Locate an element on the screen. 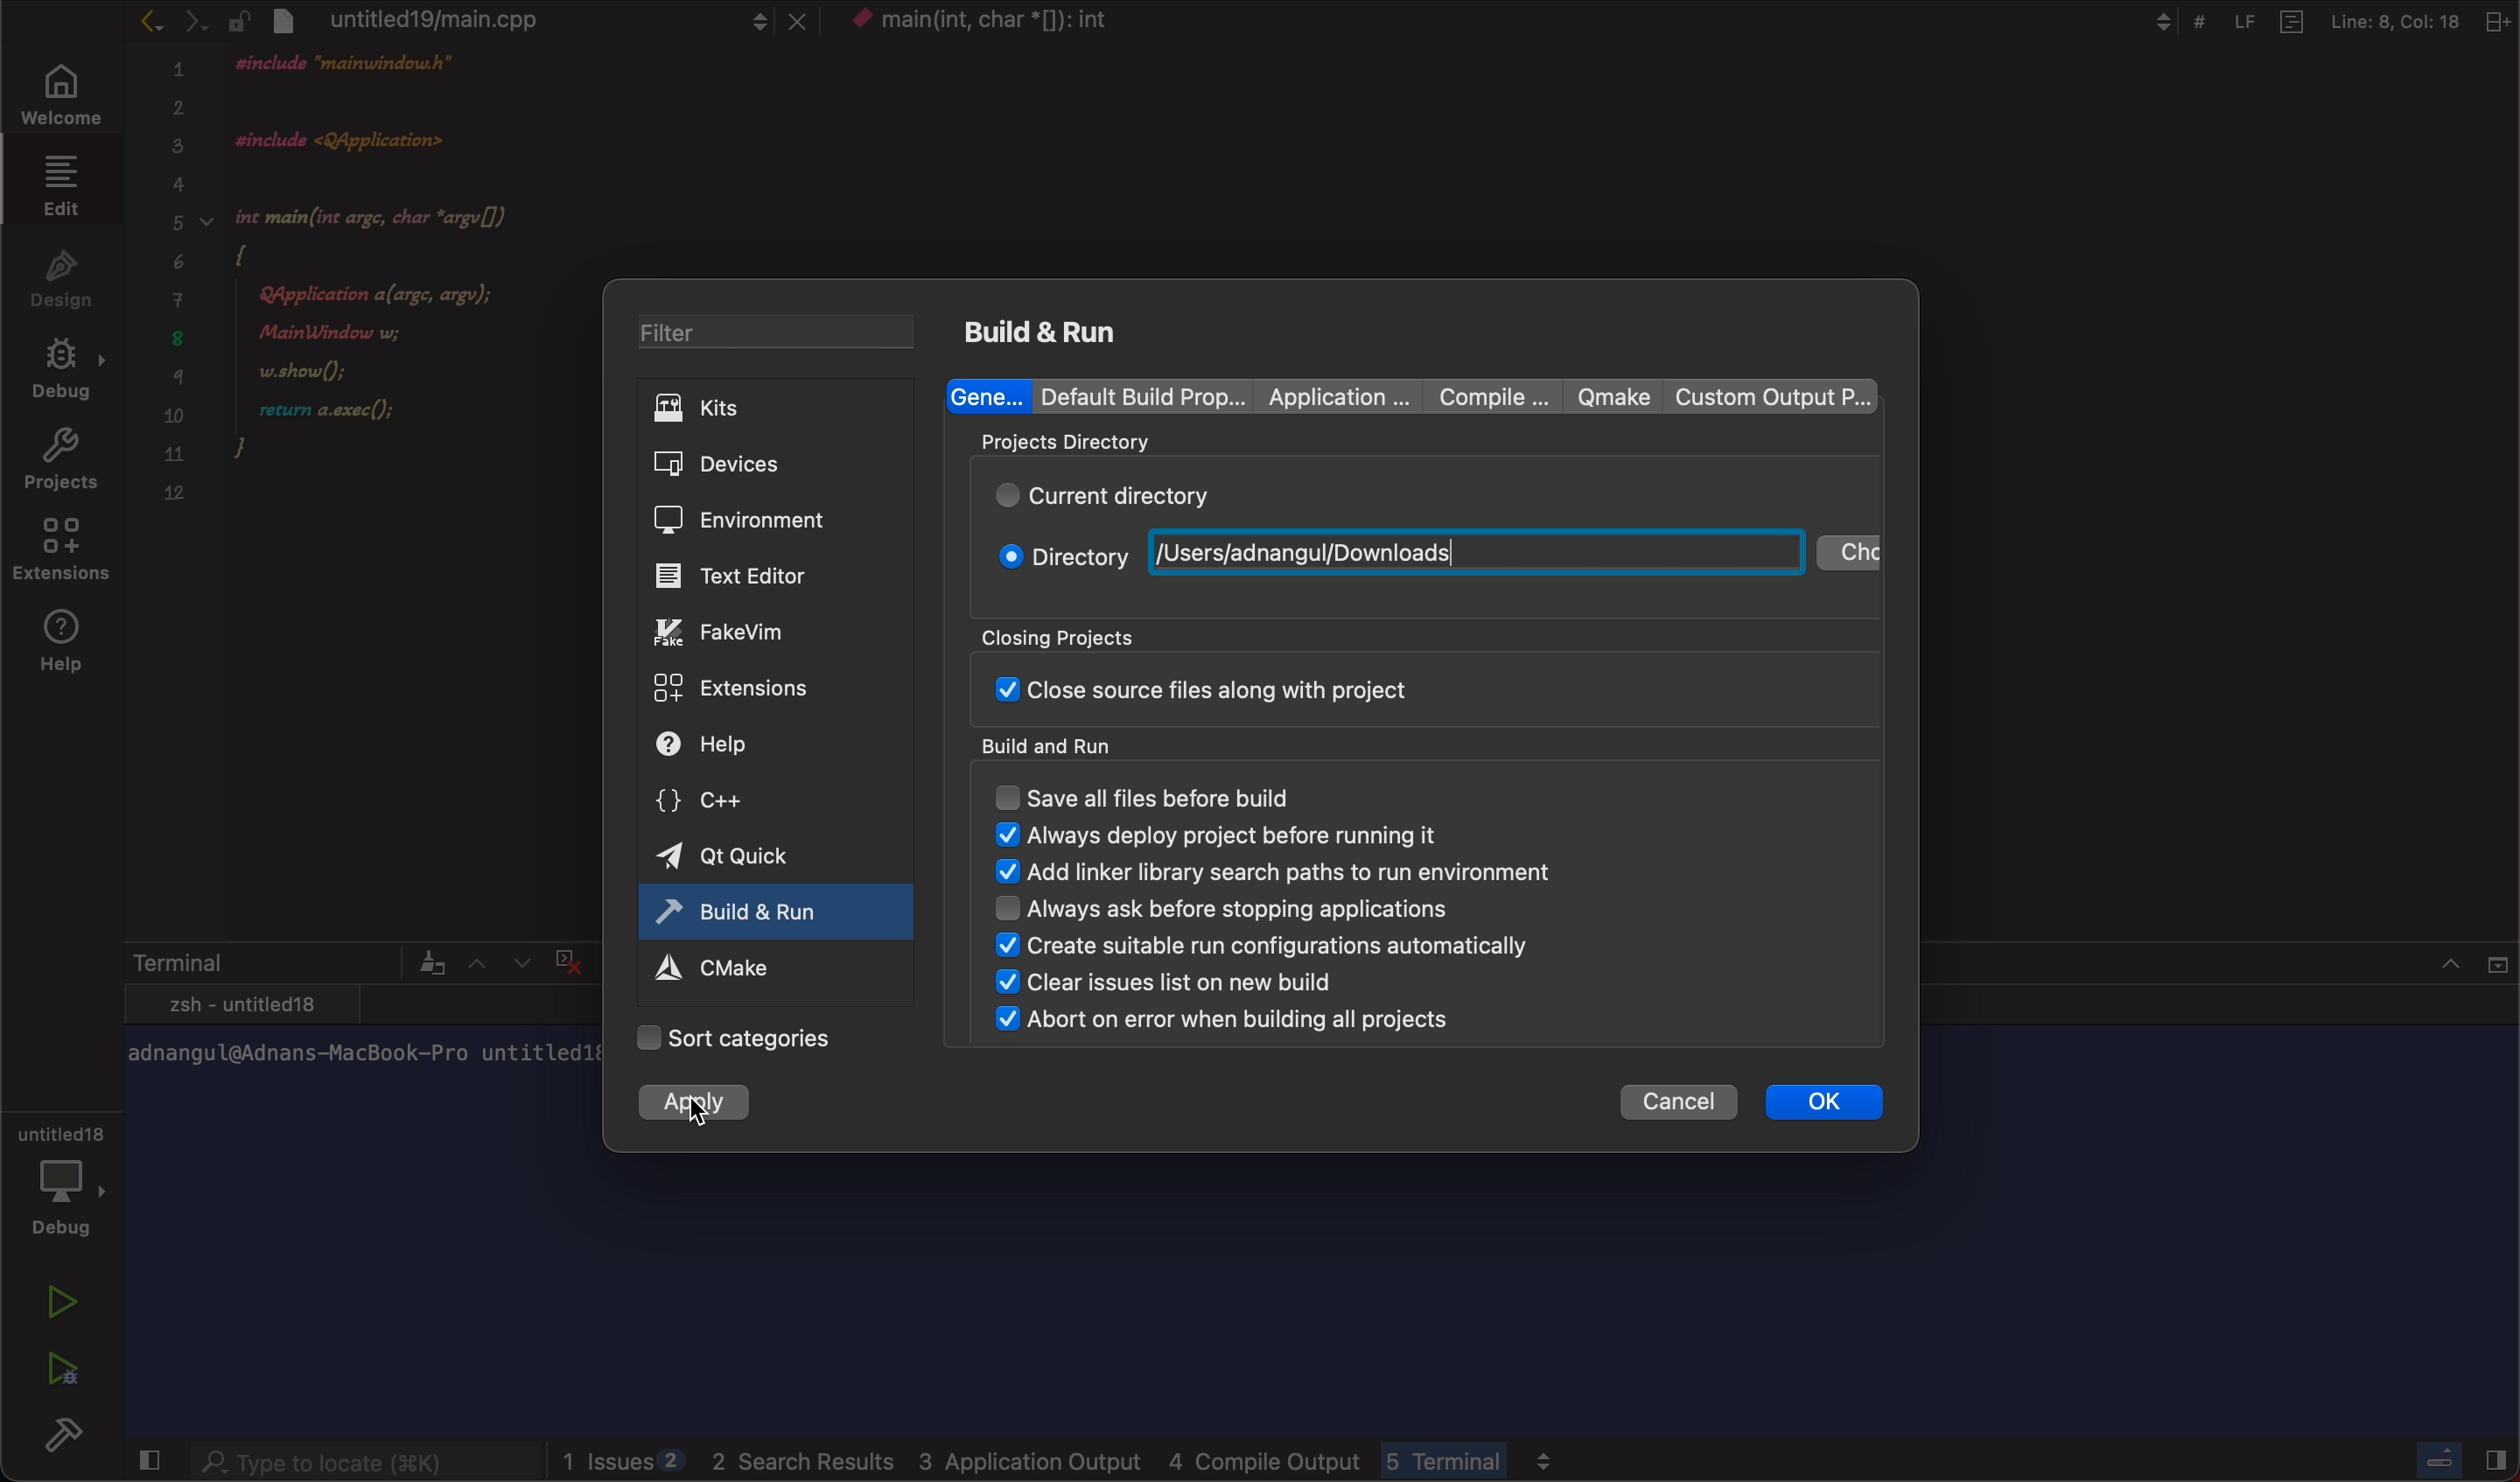 The image size is (2520, 1482). fake vim is located at coordinates (747, 633).